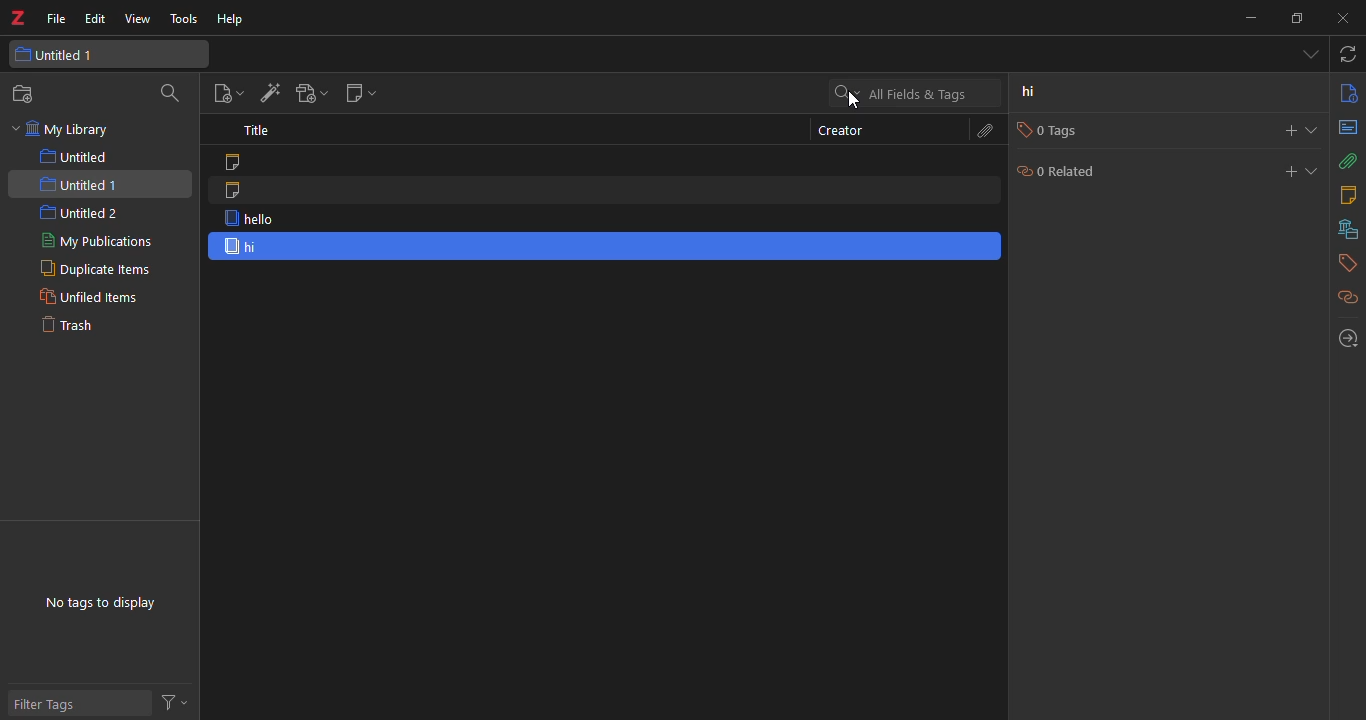 This screenshot has height=720, width=1366. I want to click on Logo, so click(16, 18).